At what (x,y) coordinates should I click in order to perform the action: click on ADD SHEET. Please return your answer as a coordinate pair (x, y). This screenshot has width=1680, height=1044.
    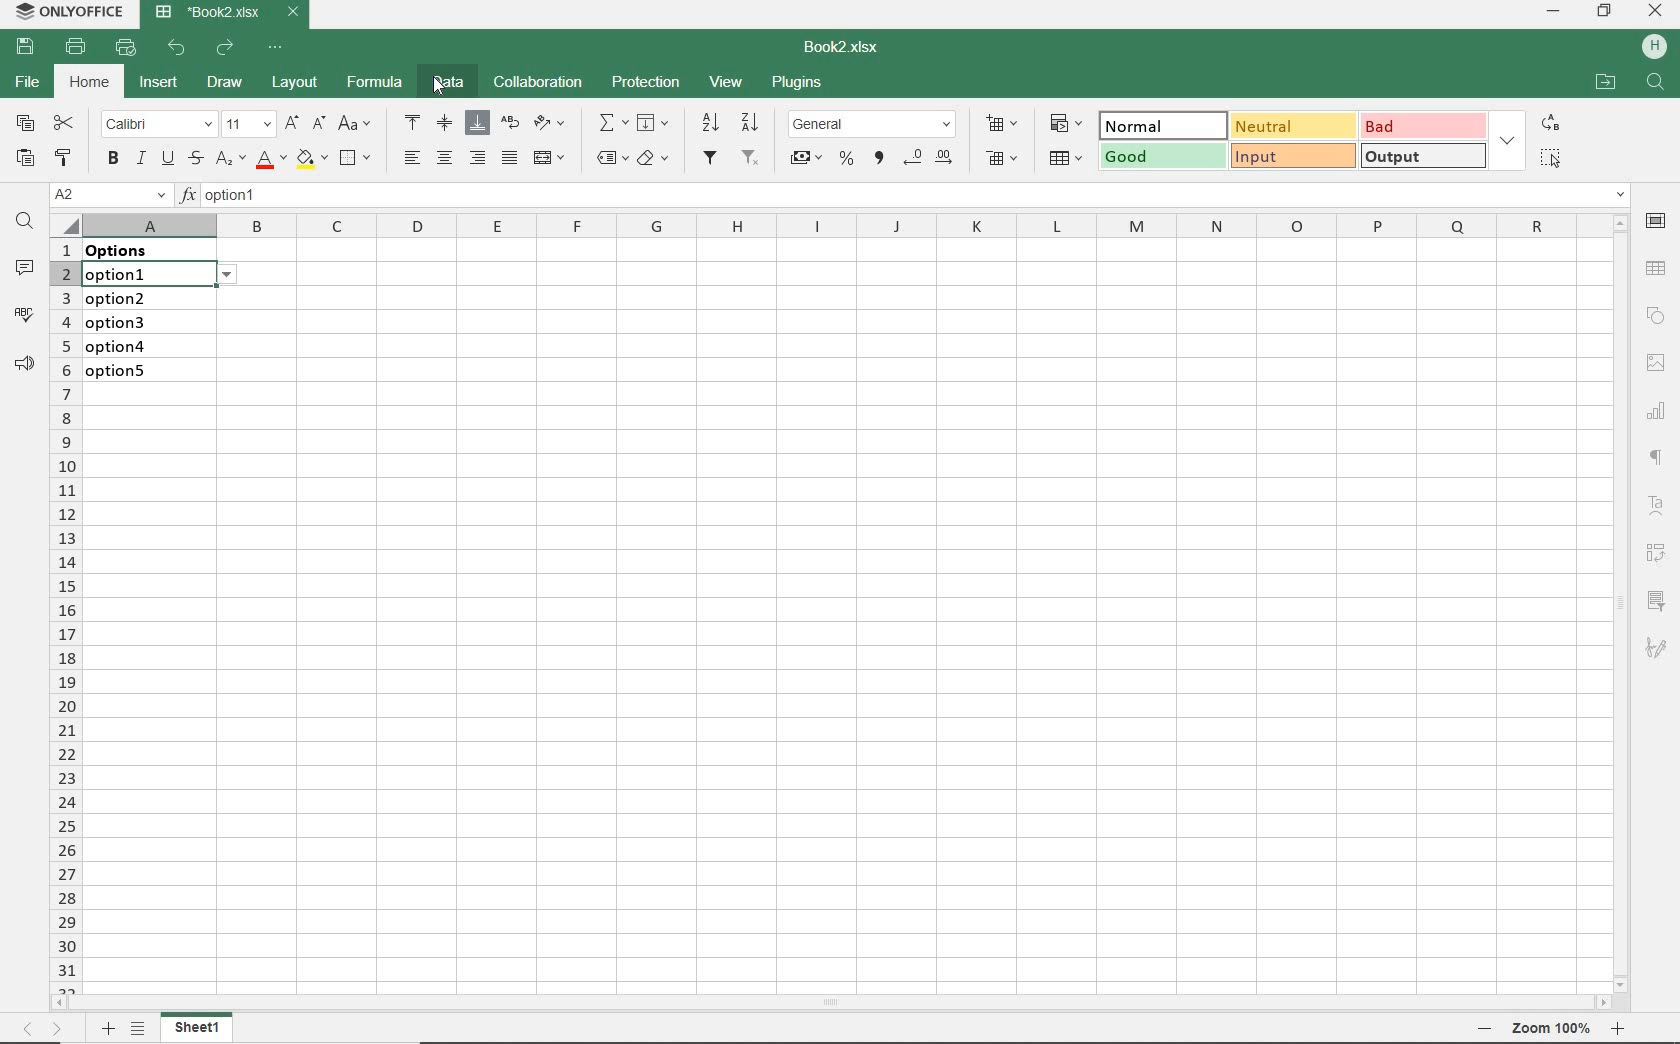
    Looking at the image, I should click on (108, 1030).